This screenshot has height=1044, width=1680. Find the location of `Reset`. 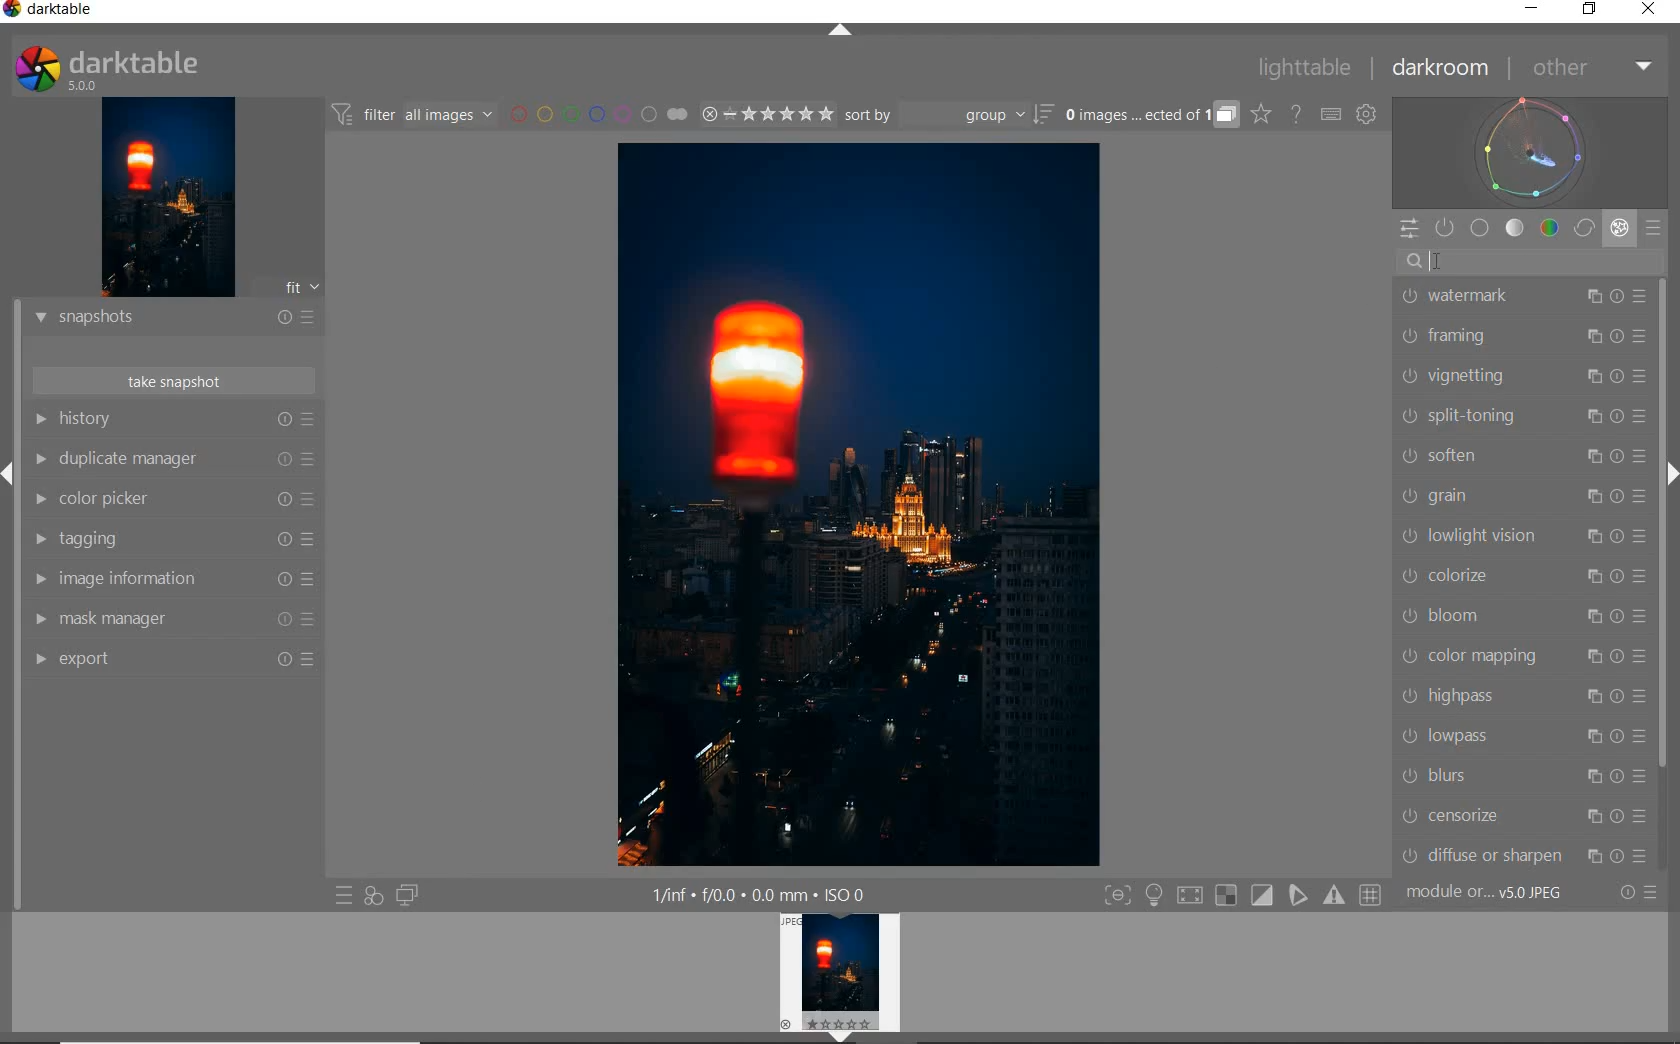

Reset is located at coordinates (281, 658).